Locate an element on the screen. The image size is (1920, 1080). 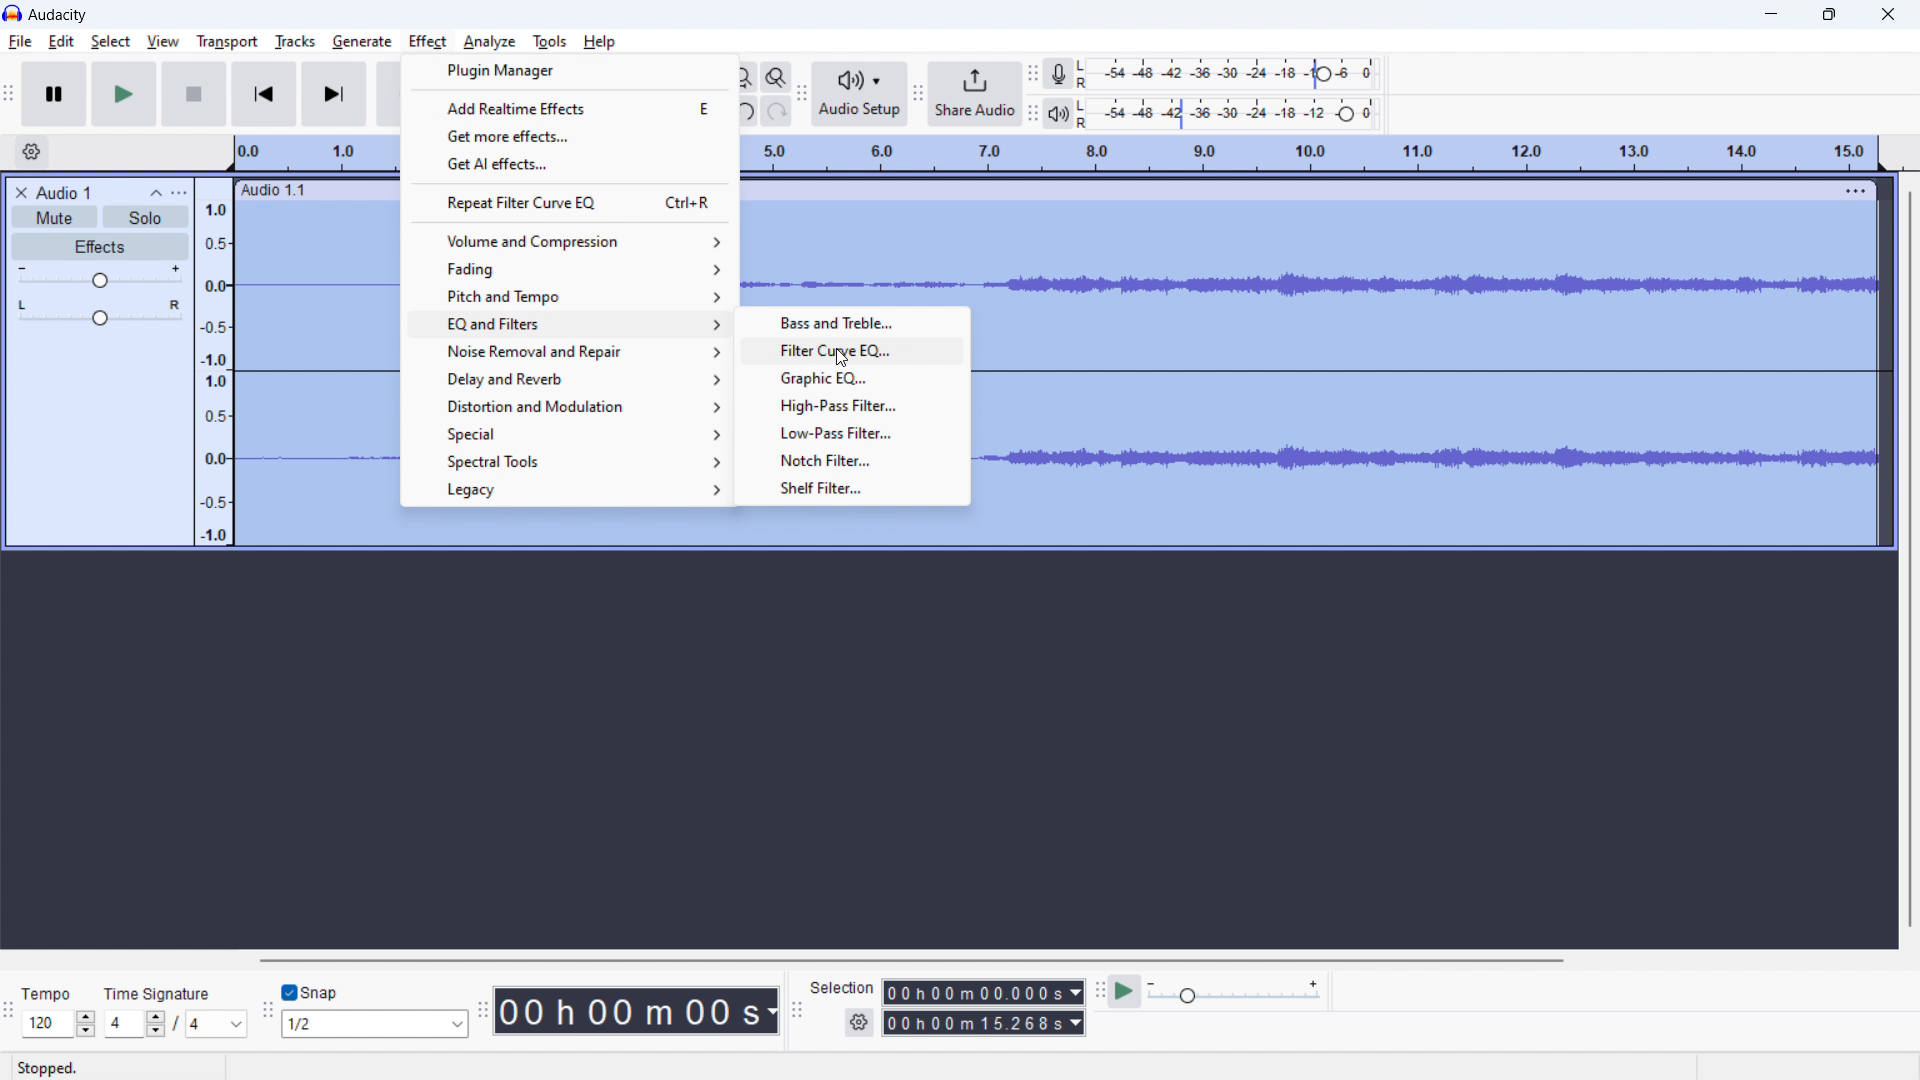
delete audio is located at coordinates (20, 193).